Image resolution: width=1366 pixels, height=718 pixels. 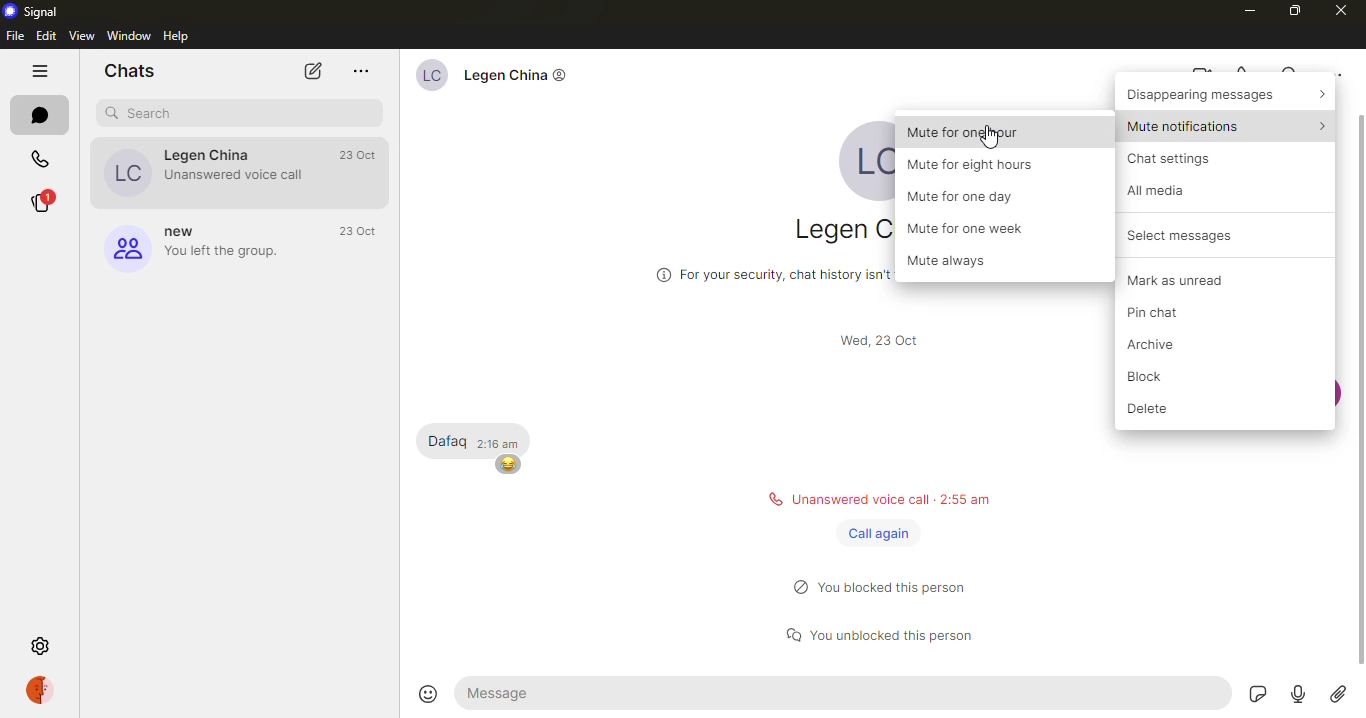 I want to click on settings, so click(x=46, y=646).